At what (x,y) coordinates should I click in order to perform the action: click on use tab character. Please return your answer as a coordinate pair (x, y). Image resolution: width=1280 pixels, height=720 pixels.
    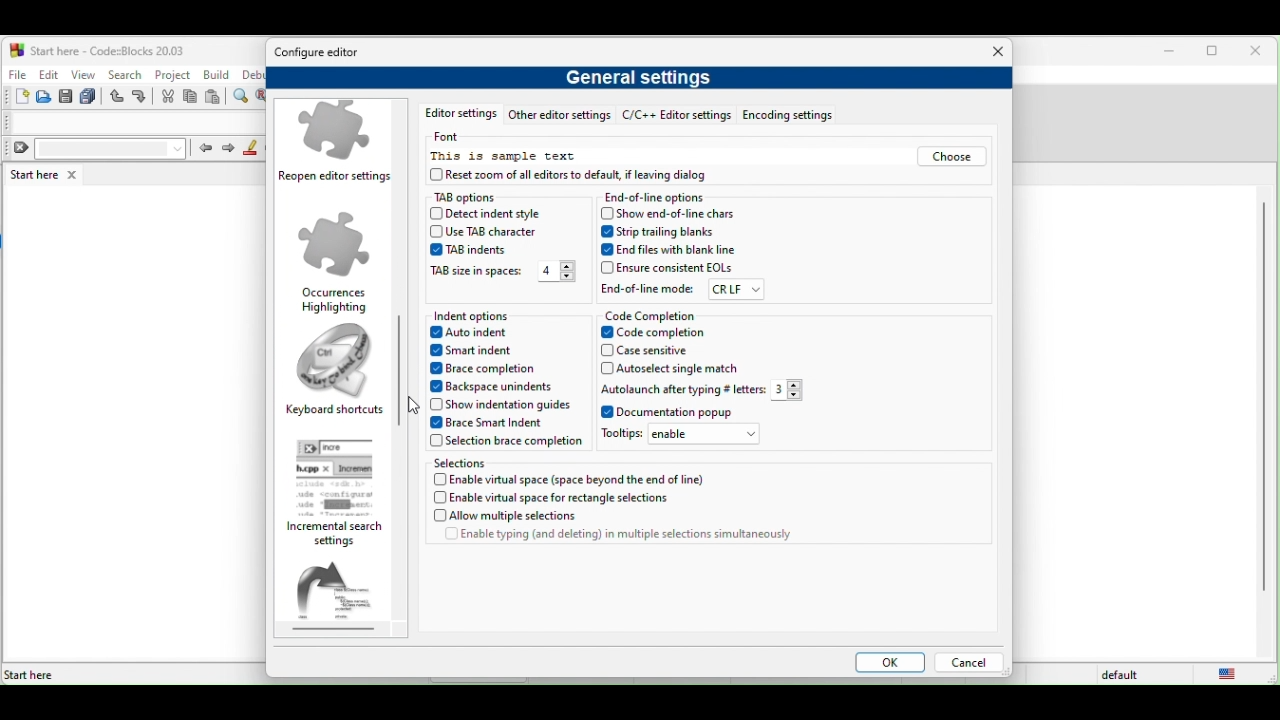
    Looking at the image, I should click on (489, 232).